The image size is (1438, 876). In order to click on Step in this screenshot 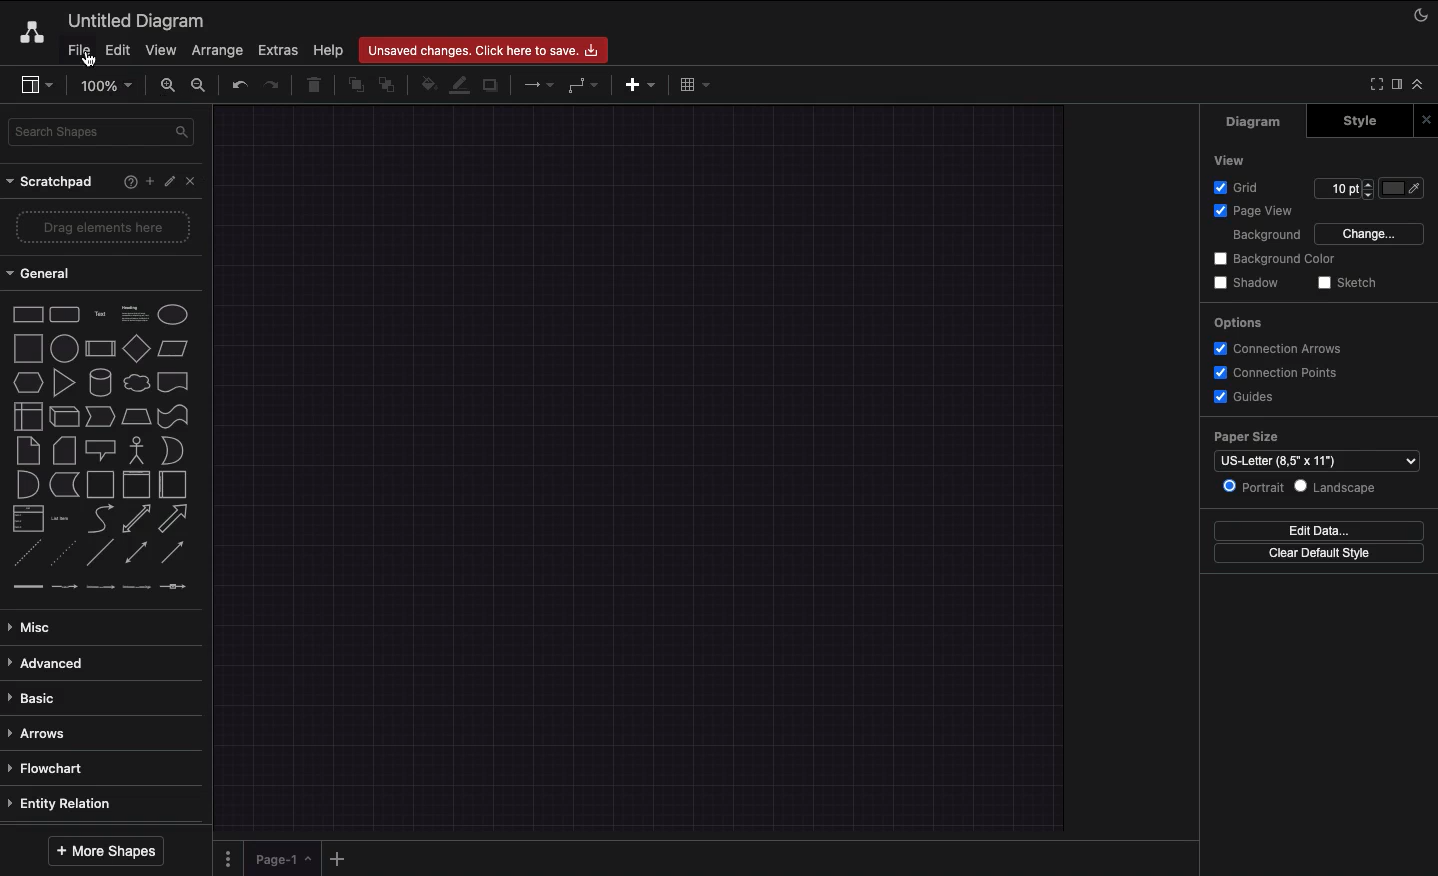, I will do `click(100, 417)`.